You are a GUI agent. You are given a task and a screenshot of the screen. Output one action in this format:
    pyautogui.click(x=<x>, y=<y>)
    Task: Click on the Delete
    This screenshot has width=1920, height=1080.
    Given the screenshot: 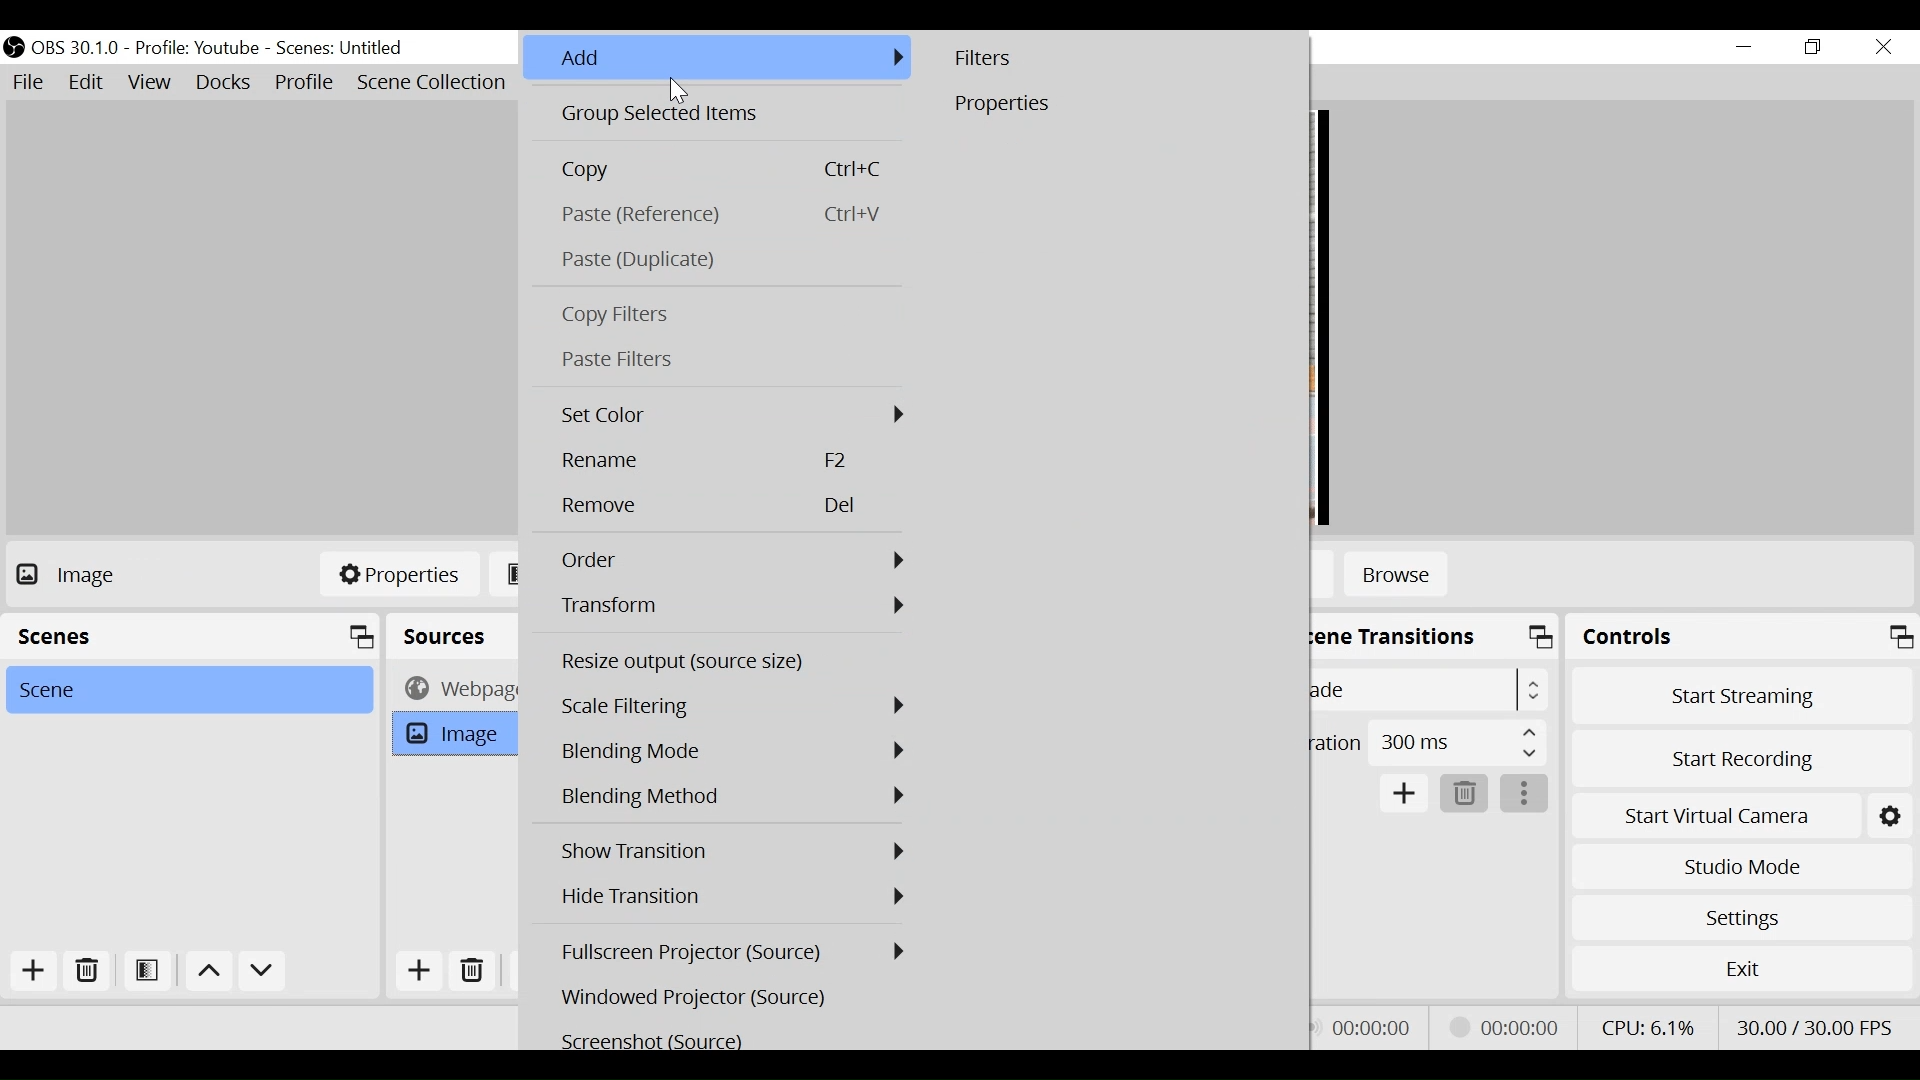 What is the action you would take?
    pyautogui.click(x=1463, y=794)
    